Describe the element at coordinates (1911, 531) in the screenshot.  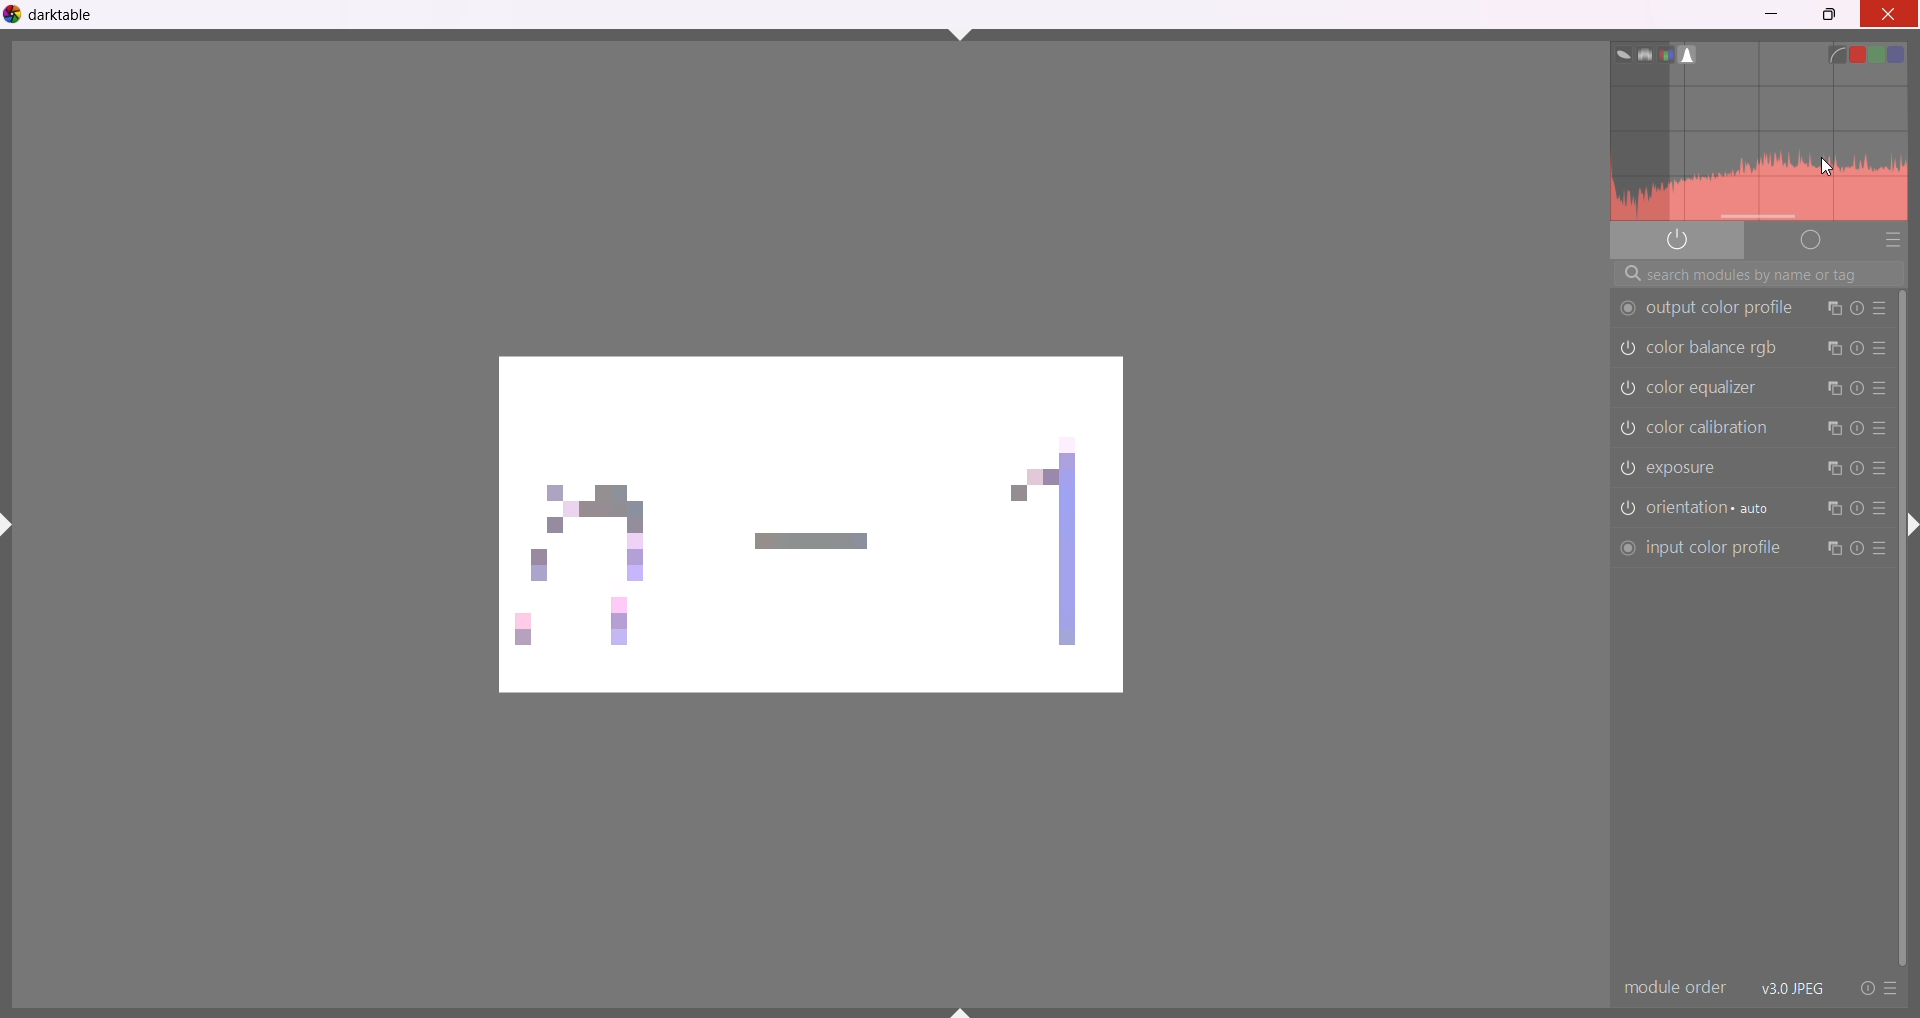
I see `shift+ctrl+r` at that location.